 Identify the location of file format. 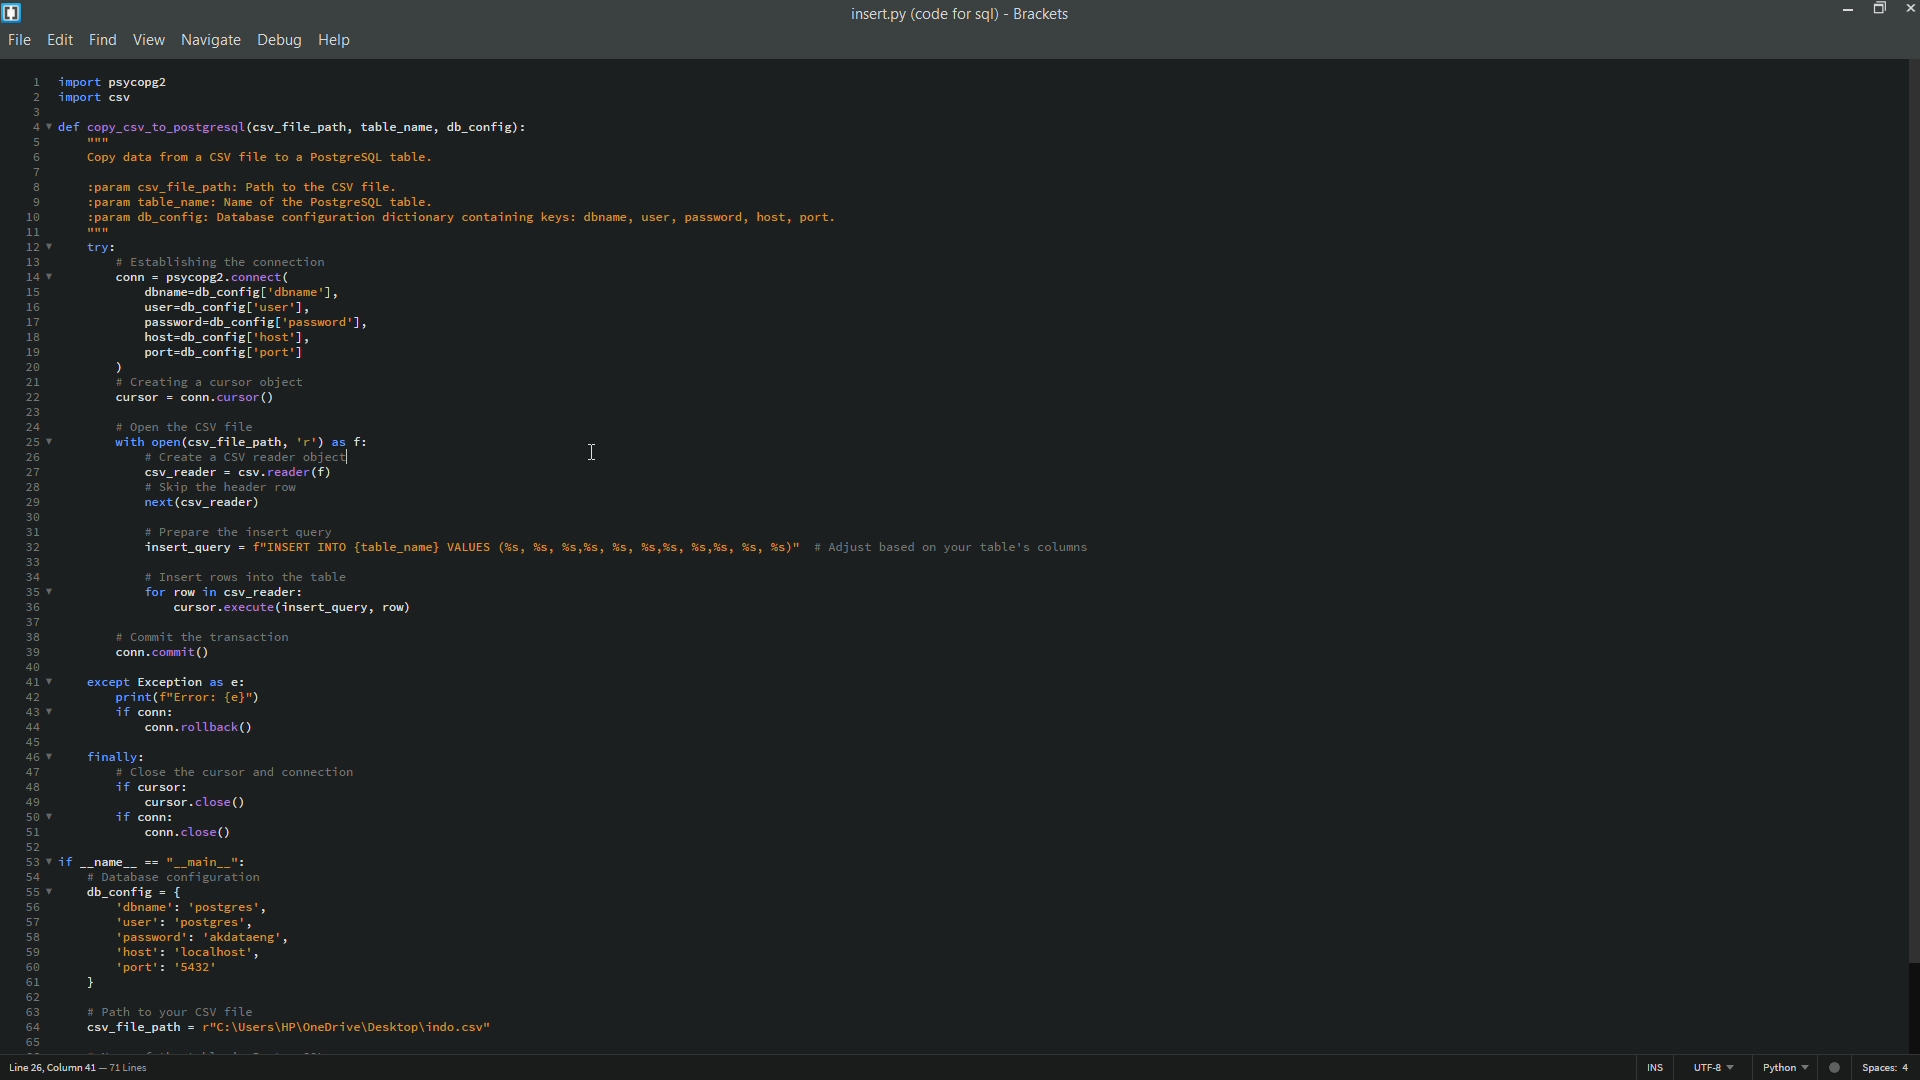
(1786, 1070).